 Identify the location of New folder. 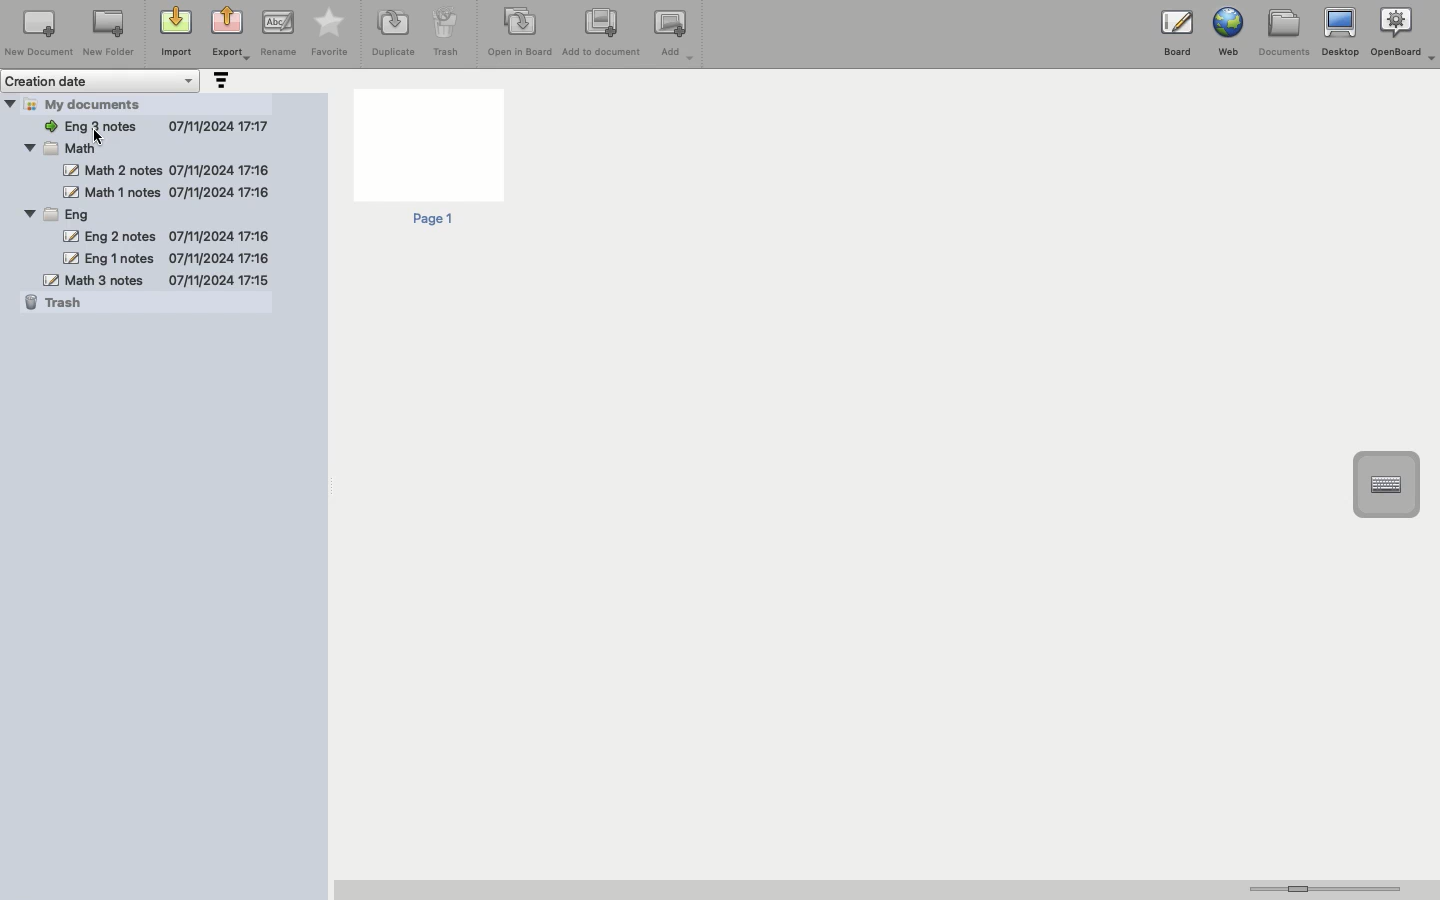
(107, 34).